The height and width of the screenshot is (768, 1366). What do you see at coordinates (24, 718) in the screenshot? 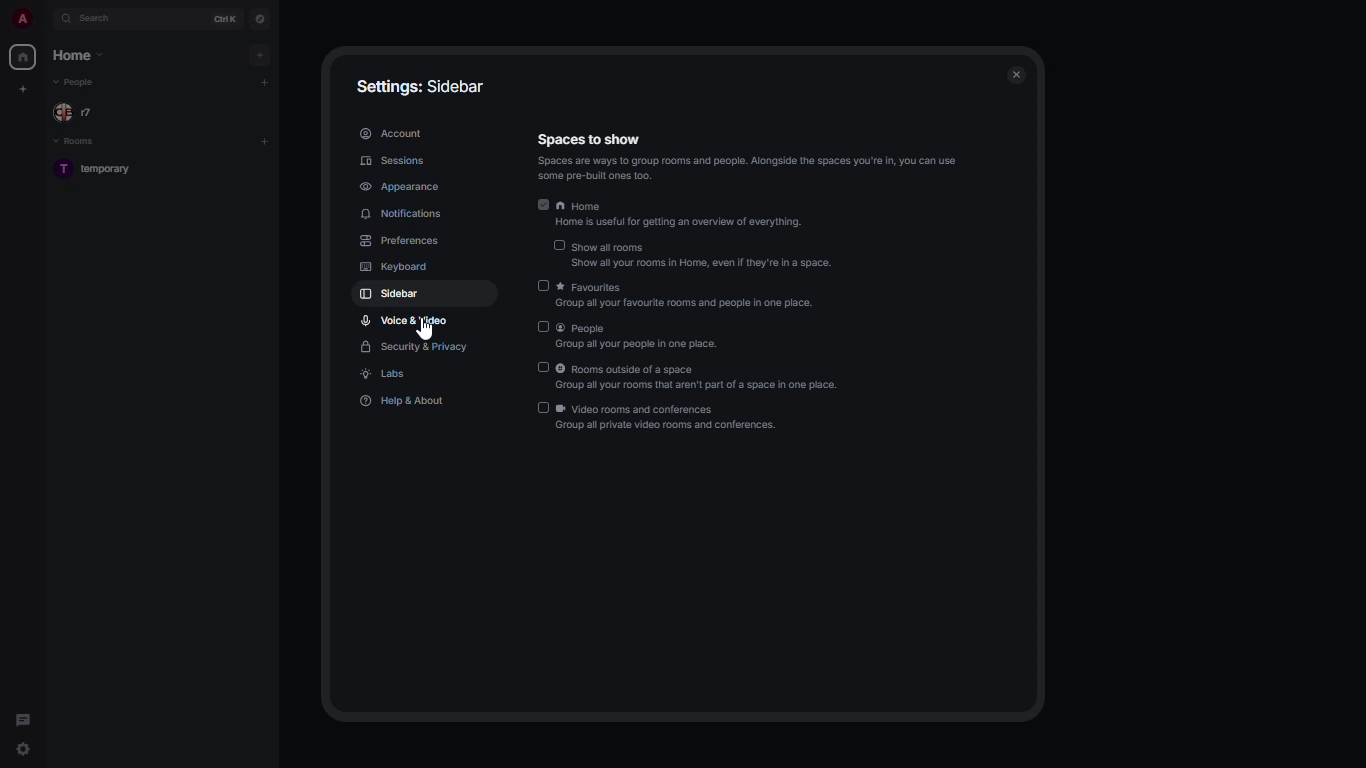
I see `threads` at bounding box center [24, 718].